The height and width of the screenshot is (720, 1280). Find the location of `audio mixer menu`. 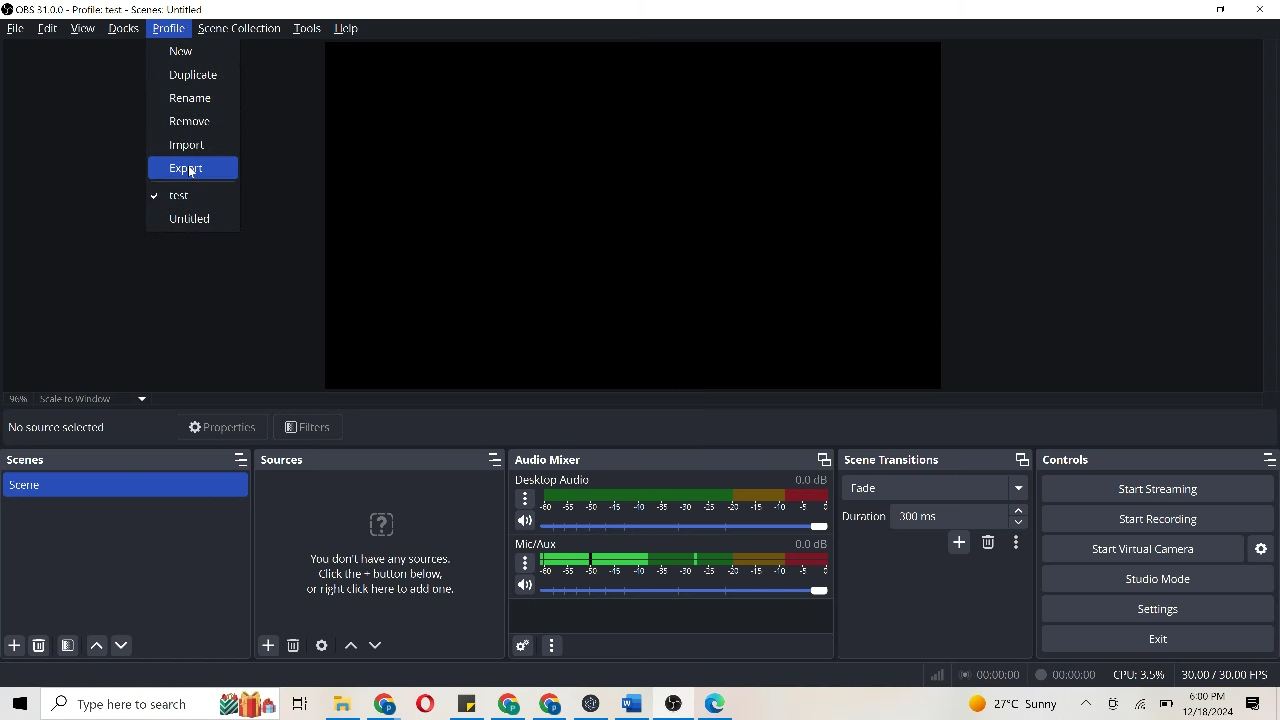

audio mixer menu is located at coordinates (551, 641).